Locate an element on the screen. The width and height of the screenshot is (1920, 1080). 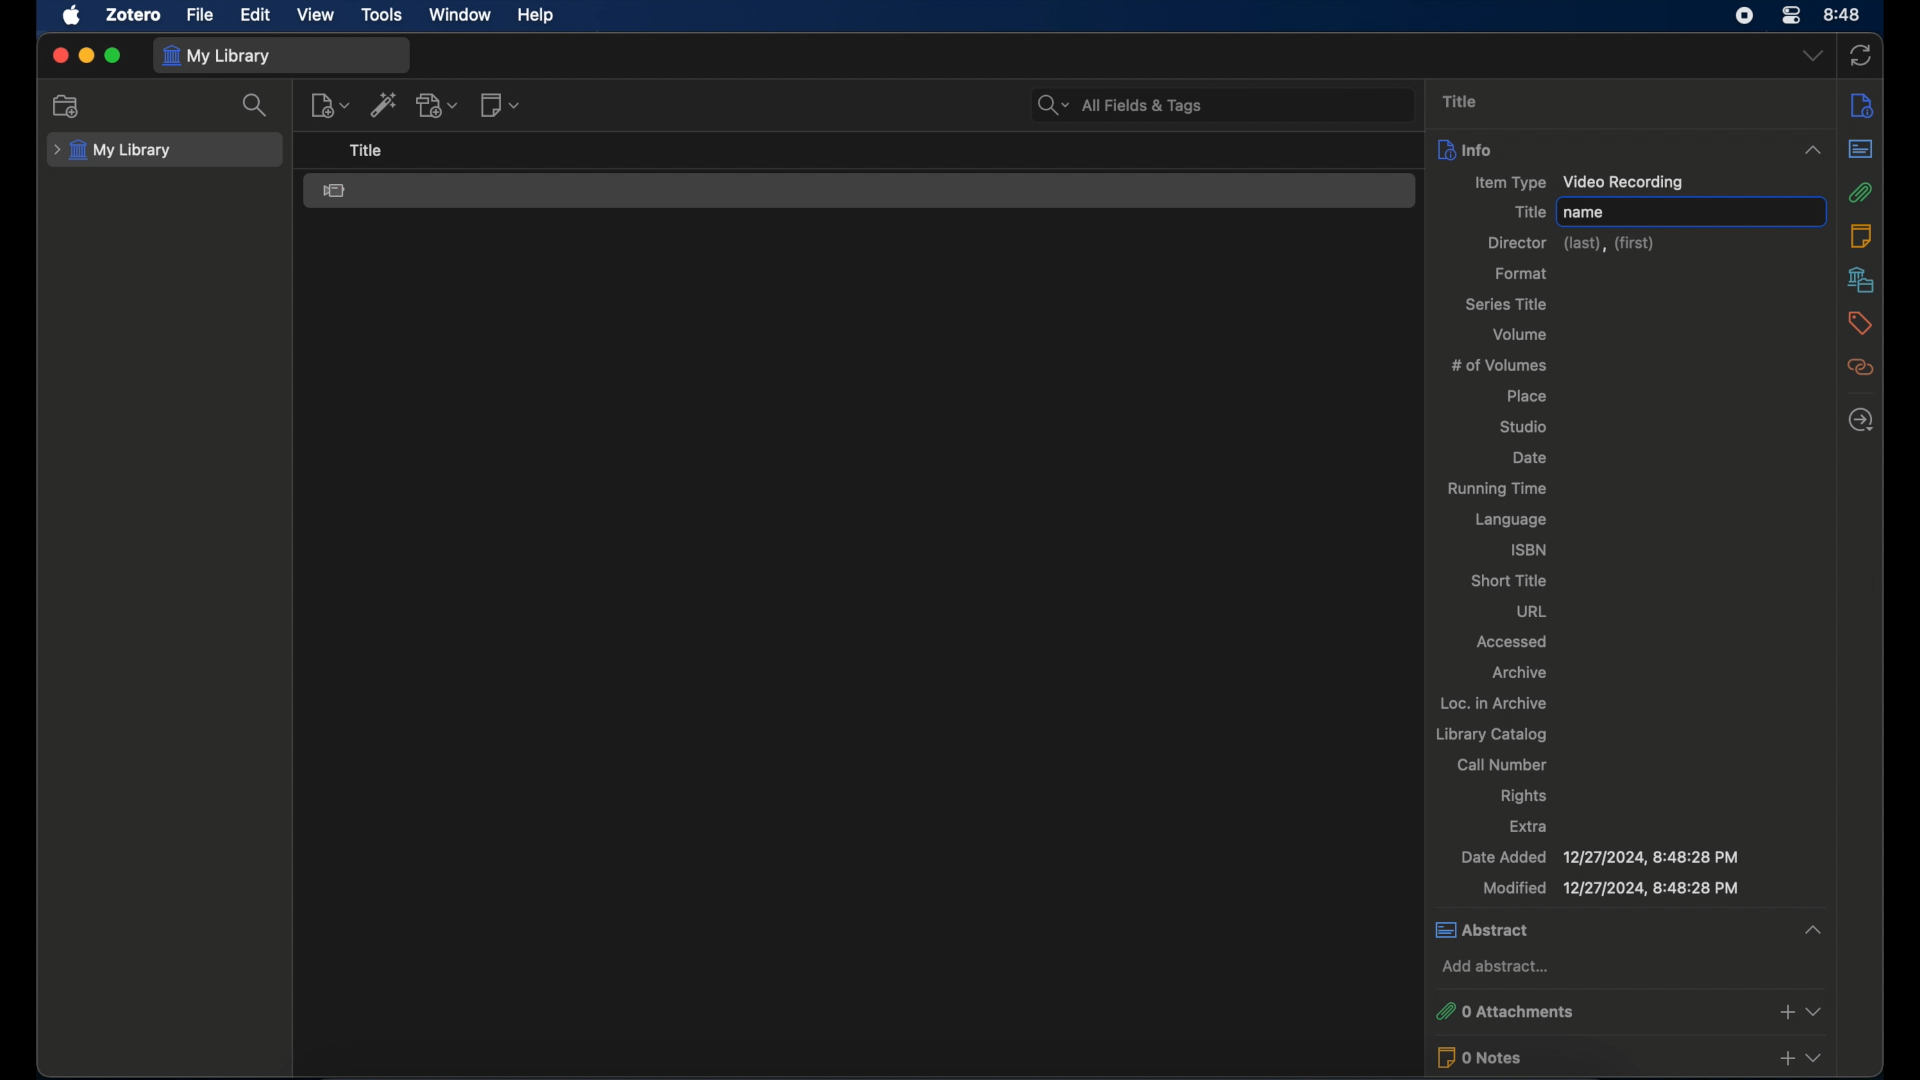
0 attachments is located at coordinates (1598, 1009).